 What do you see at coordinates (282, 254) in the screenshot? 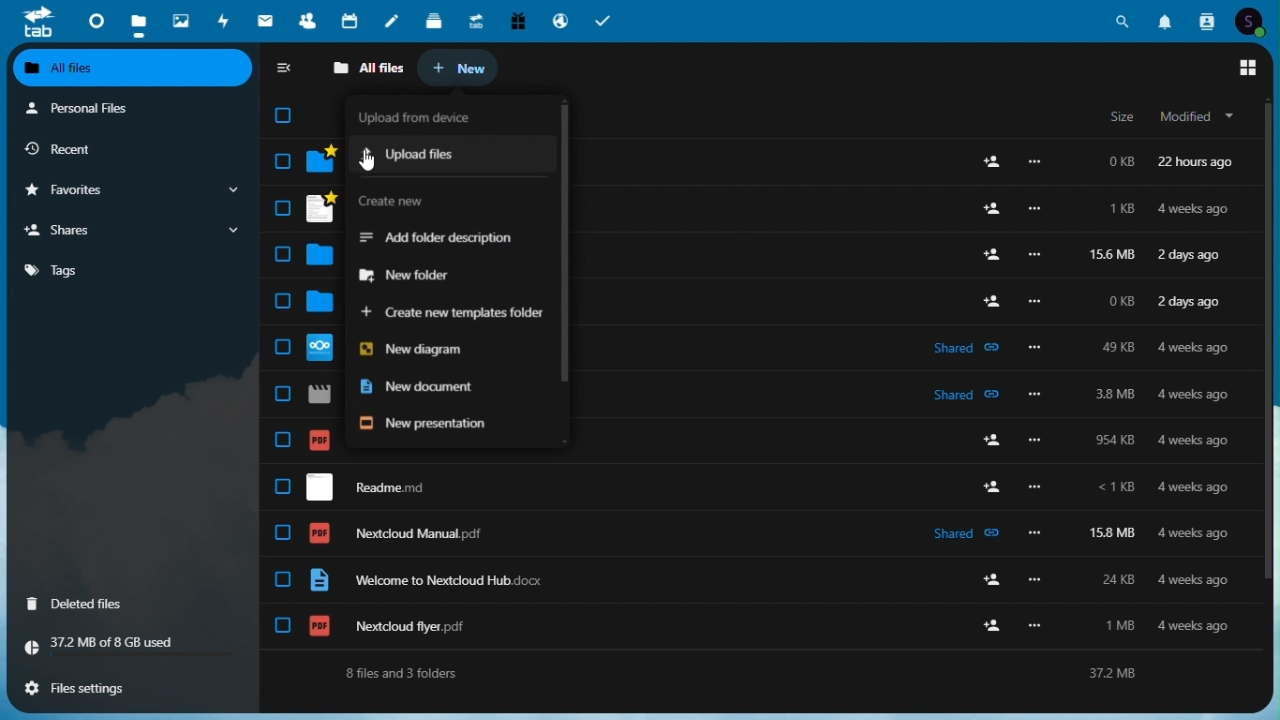
I see `check box` at bounding box center [282, 254].